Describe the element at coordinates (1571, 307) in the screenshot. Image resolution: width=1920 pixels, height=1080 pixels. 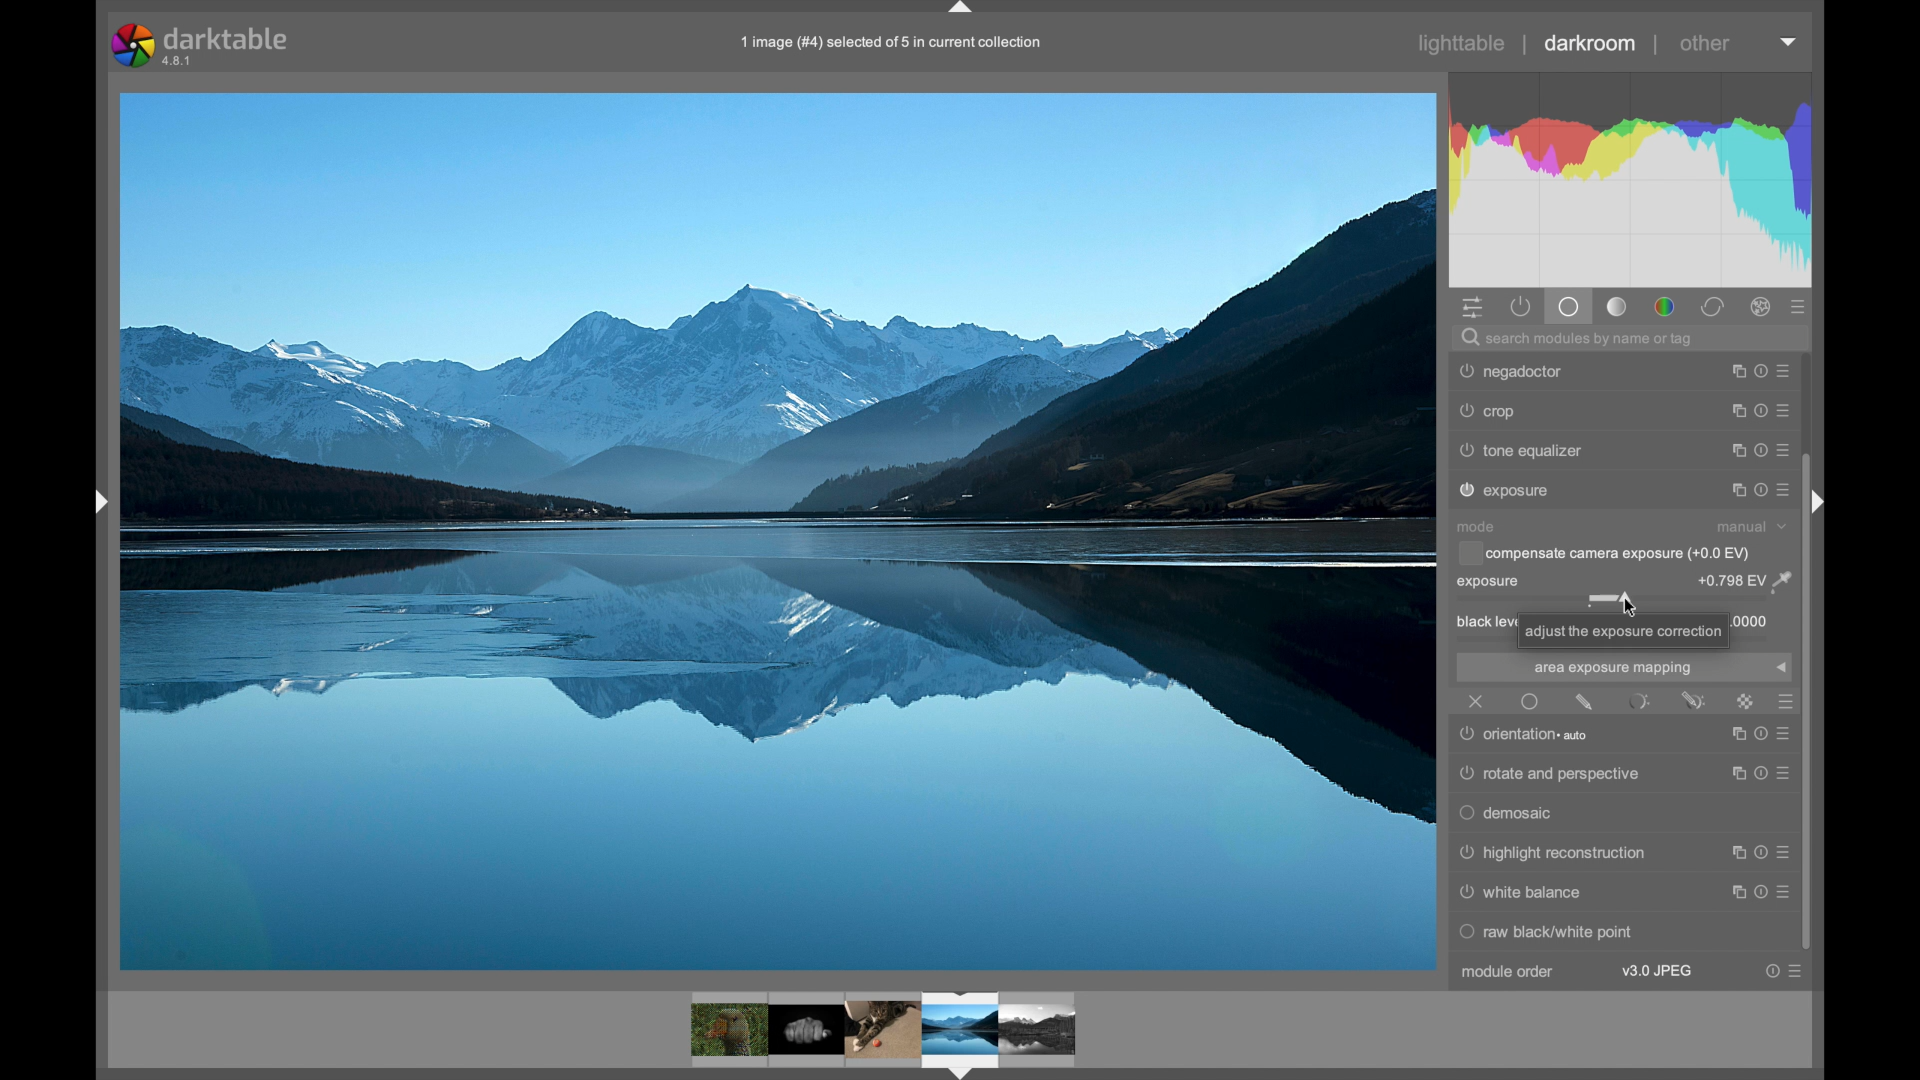
I see `base` at that location.